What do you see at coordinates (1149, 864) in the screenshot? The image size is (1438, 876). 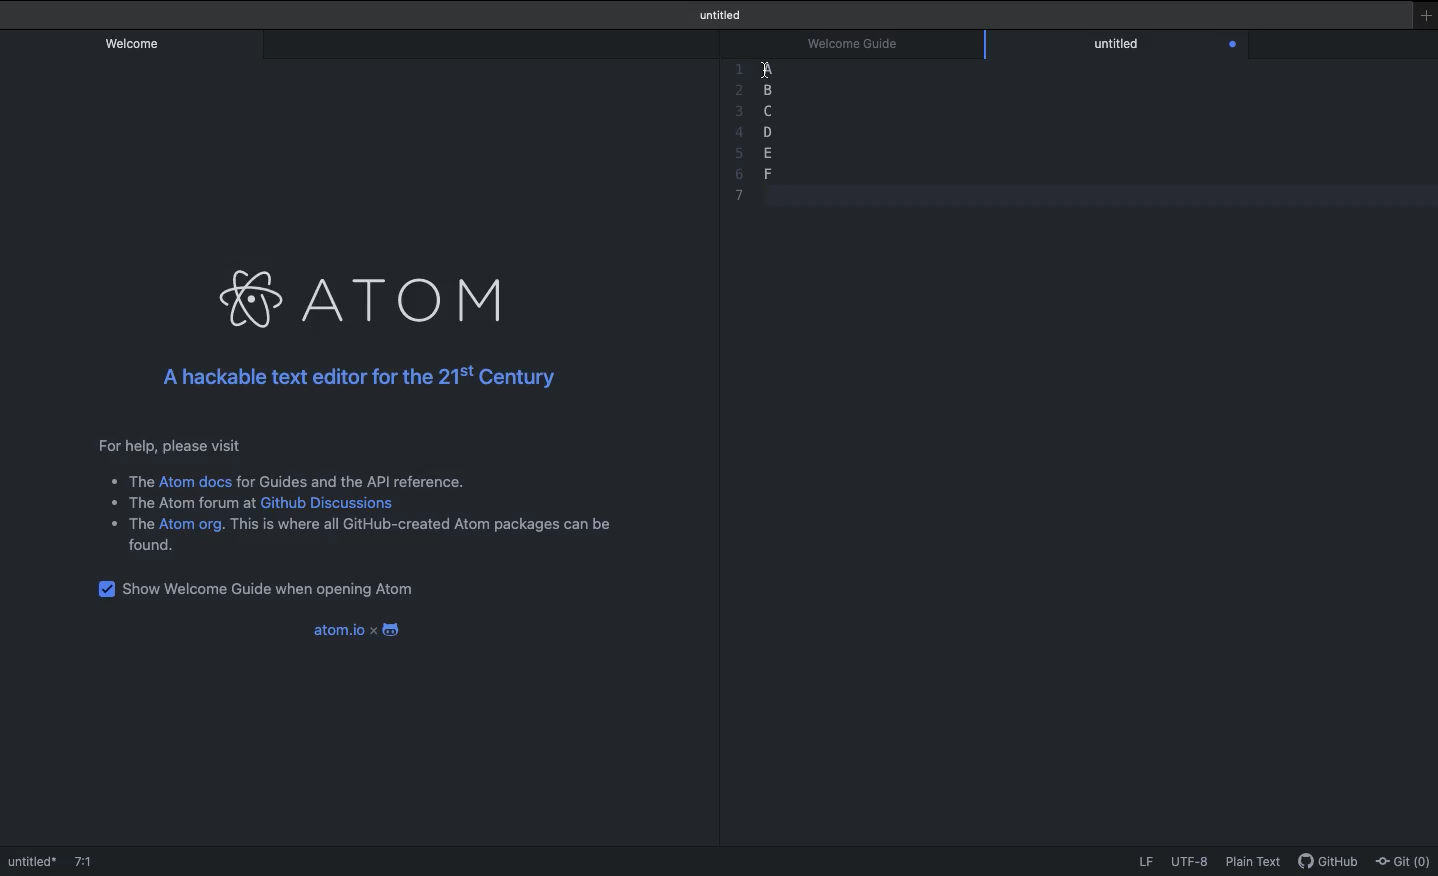 I see `LF` at bounding box center [1149, 864].